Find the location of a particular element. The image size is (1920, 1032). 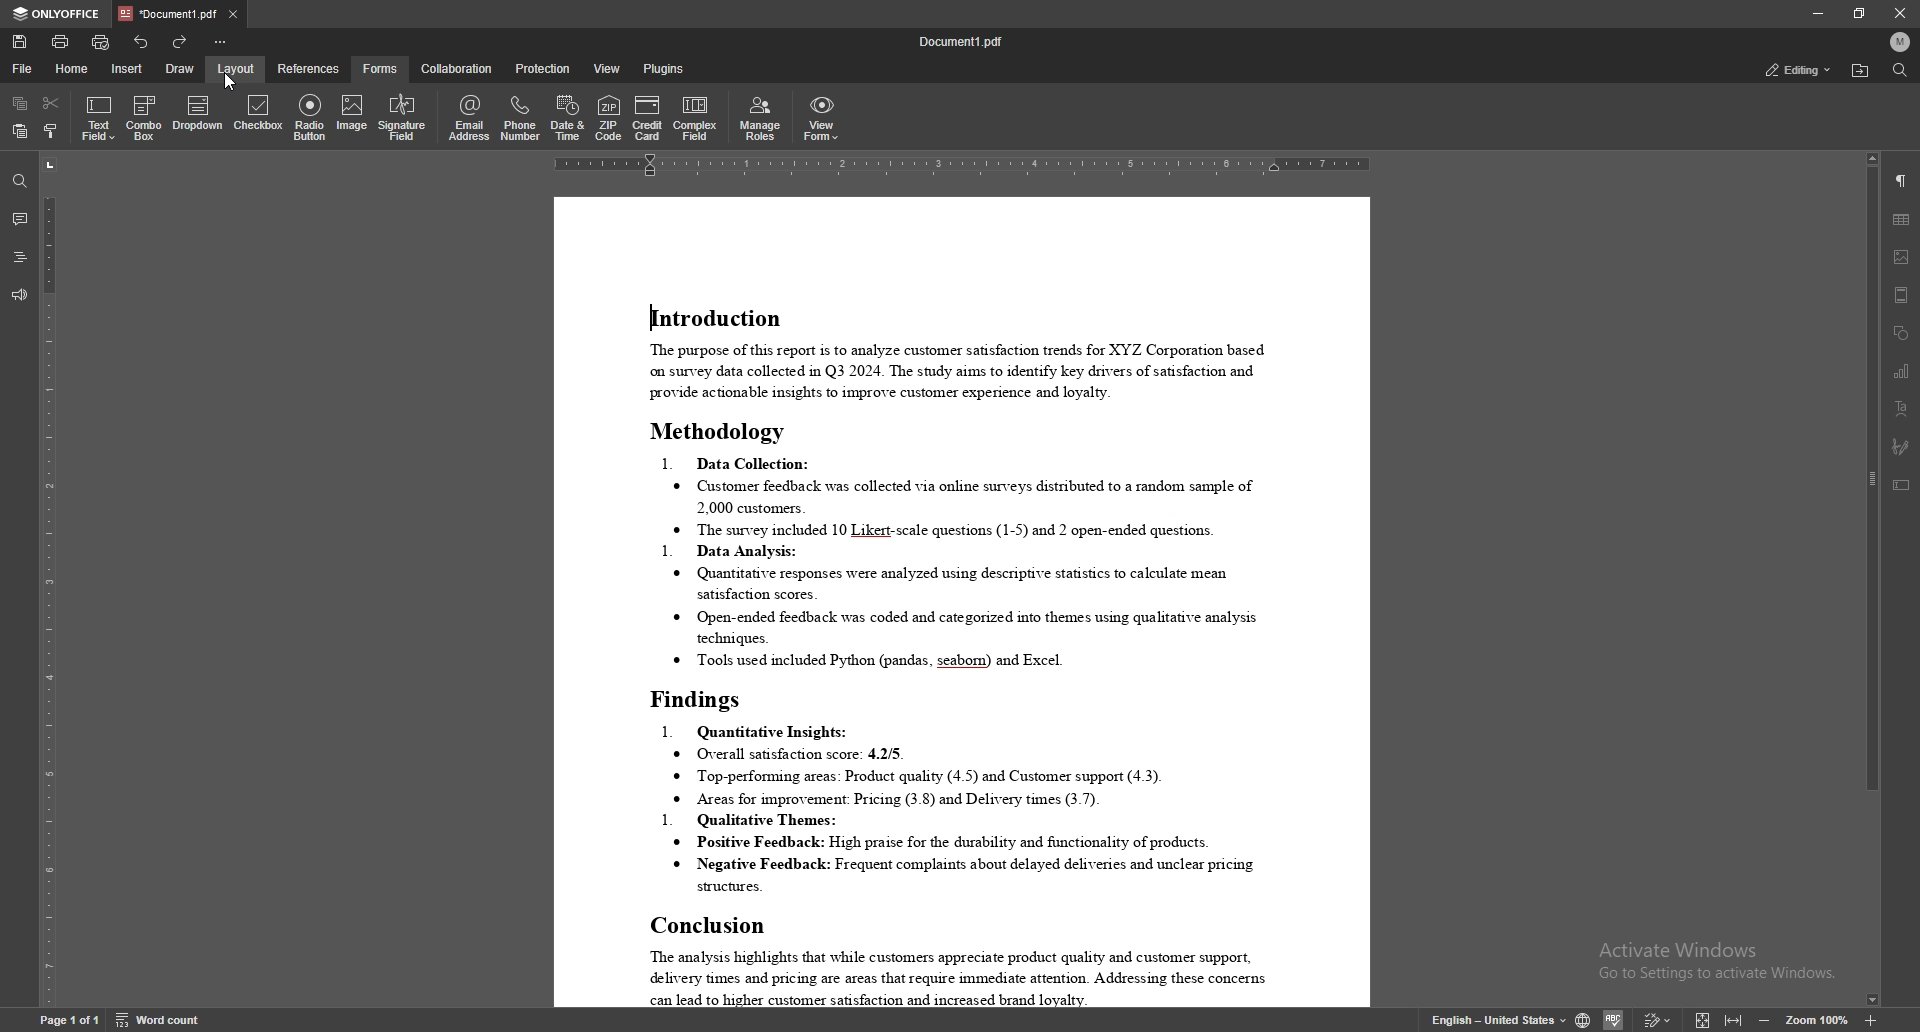

file is located at coordinates (25, 69).